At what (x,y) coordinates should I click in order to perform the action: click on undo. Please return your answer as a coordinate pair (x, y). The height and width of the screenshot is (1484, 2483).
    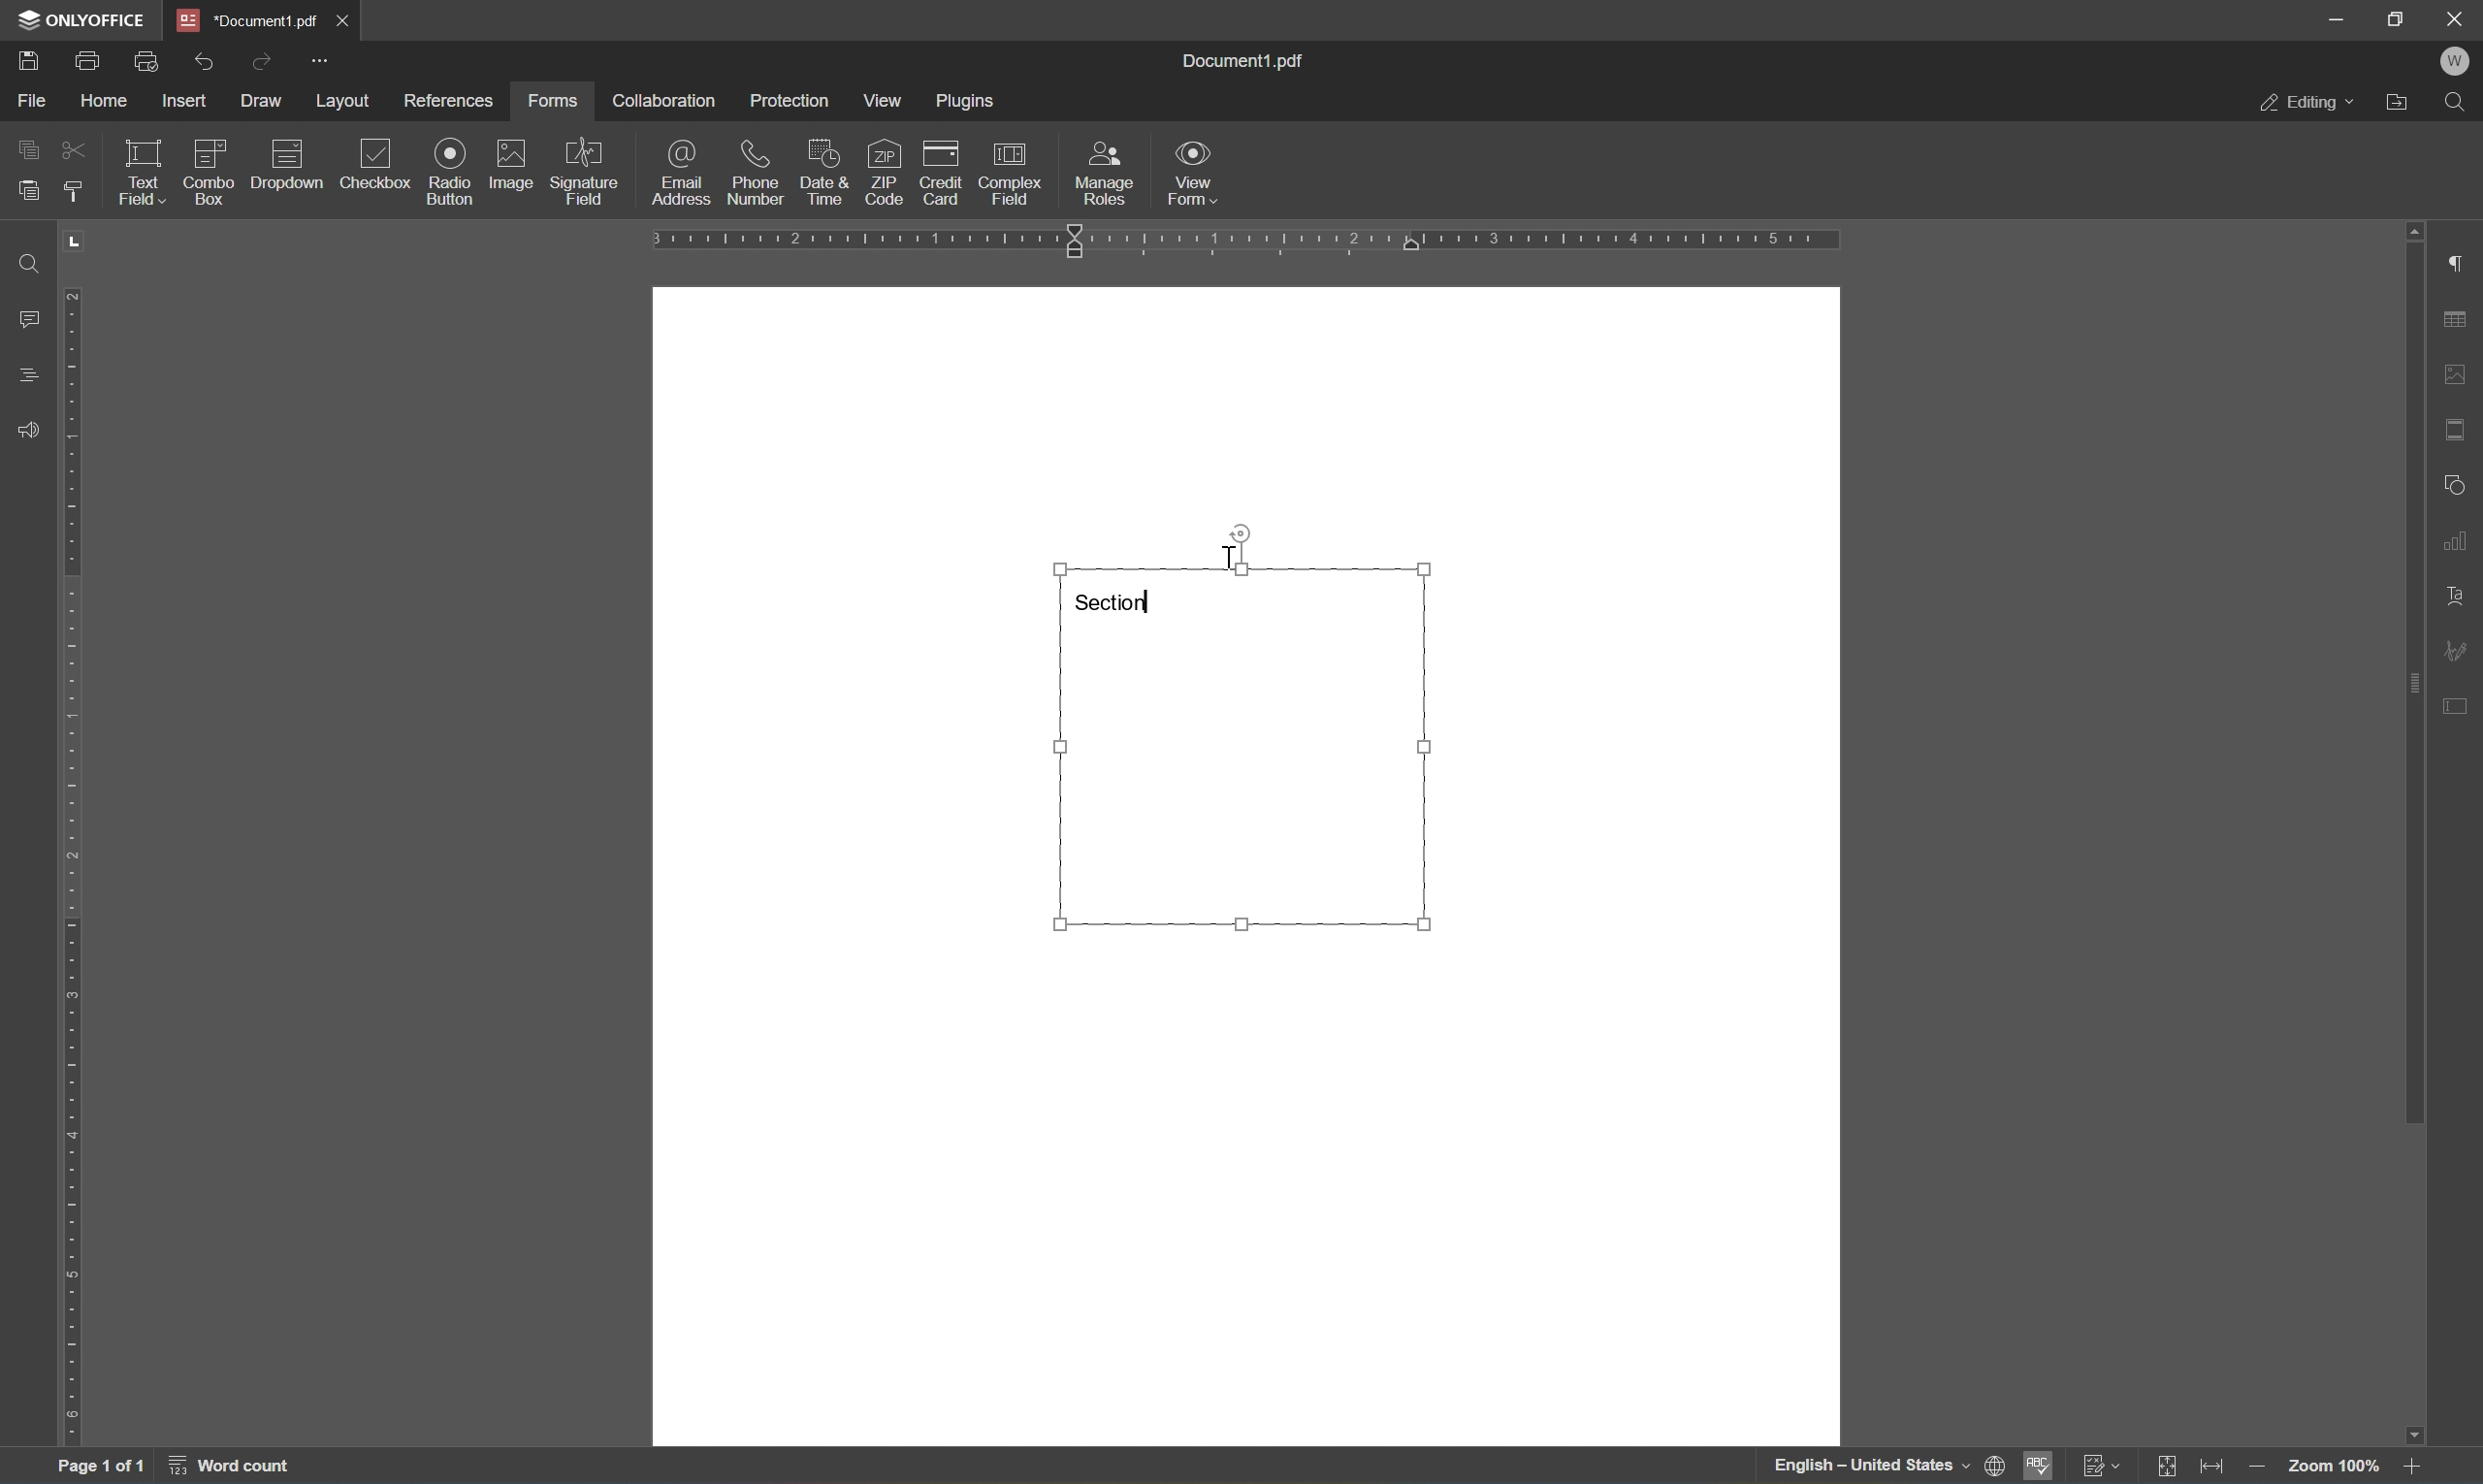
    Looking at the image, I should click on (207, 58).